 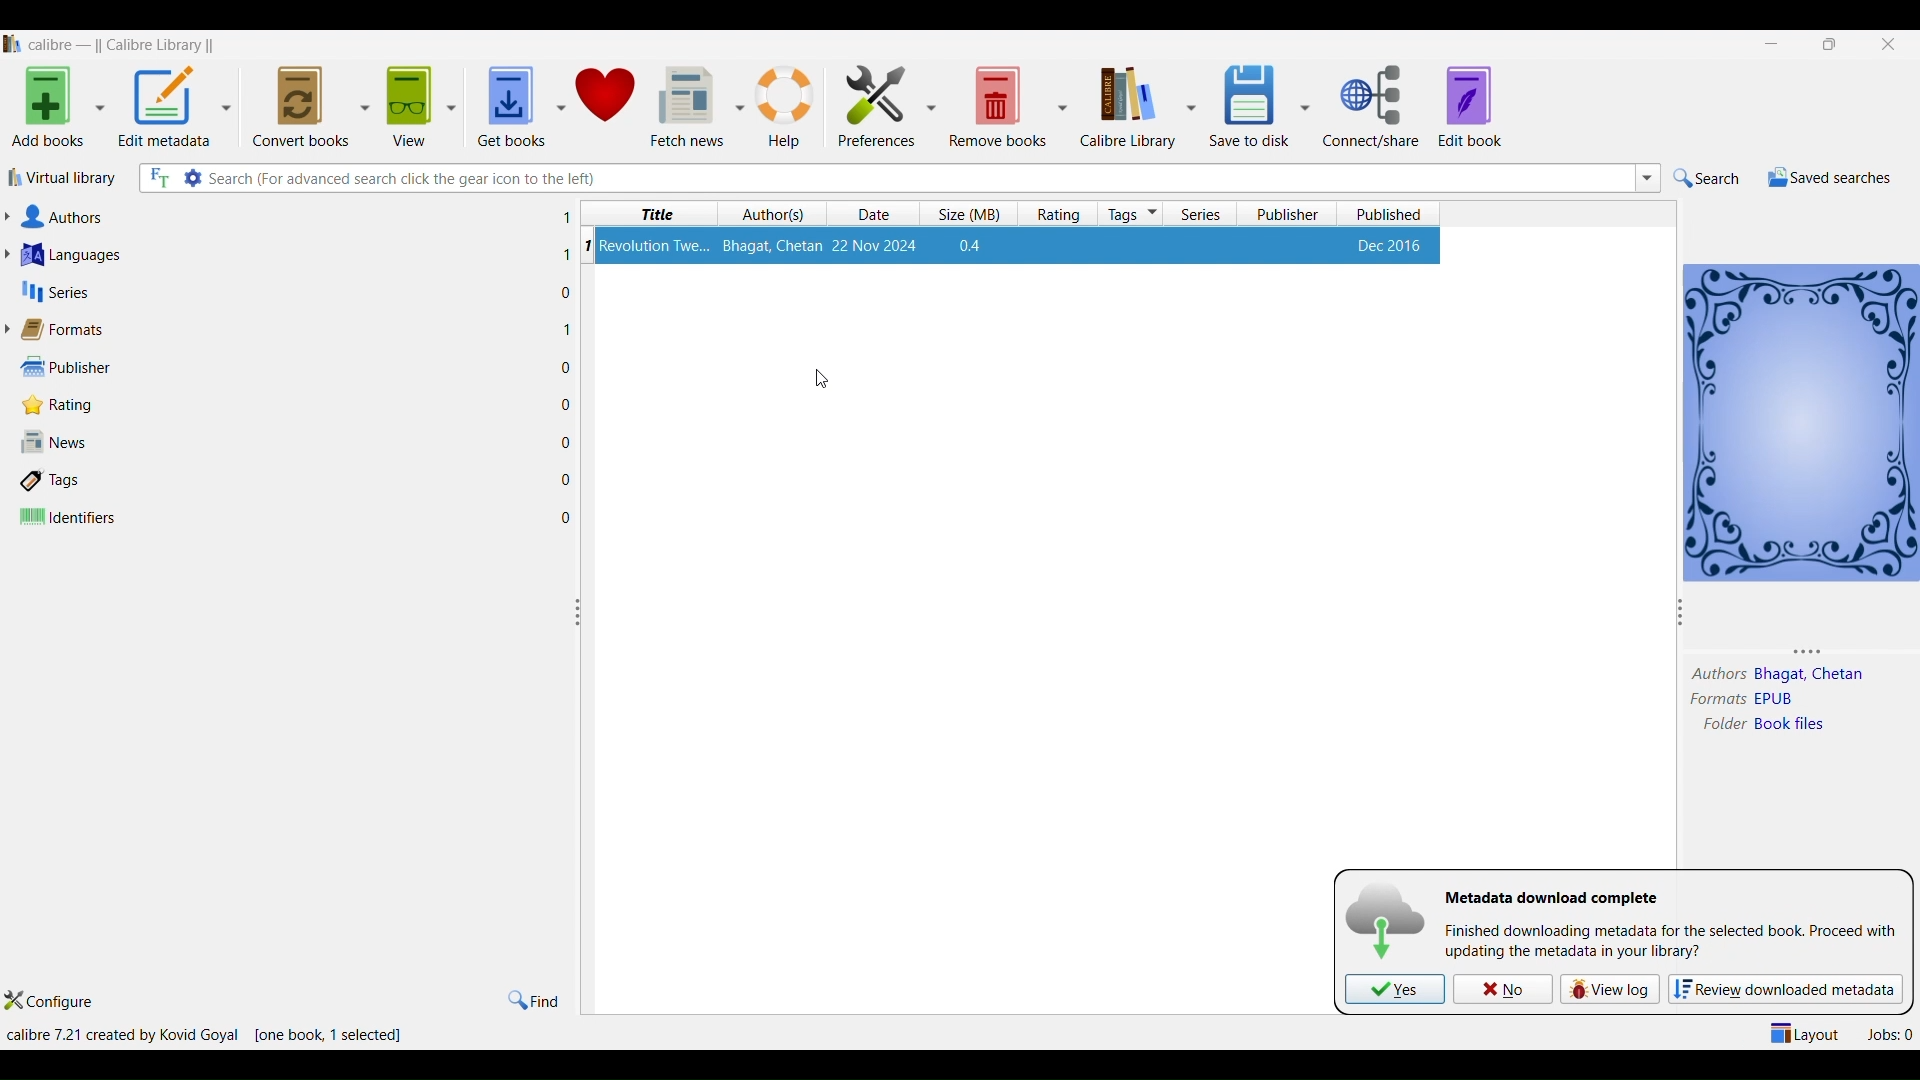 What do you see at coordinates (123, 42) in the screenshot?
I see `application name` at bounding box center [123, 42].